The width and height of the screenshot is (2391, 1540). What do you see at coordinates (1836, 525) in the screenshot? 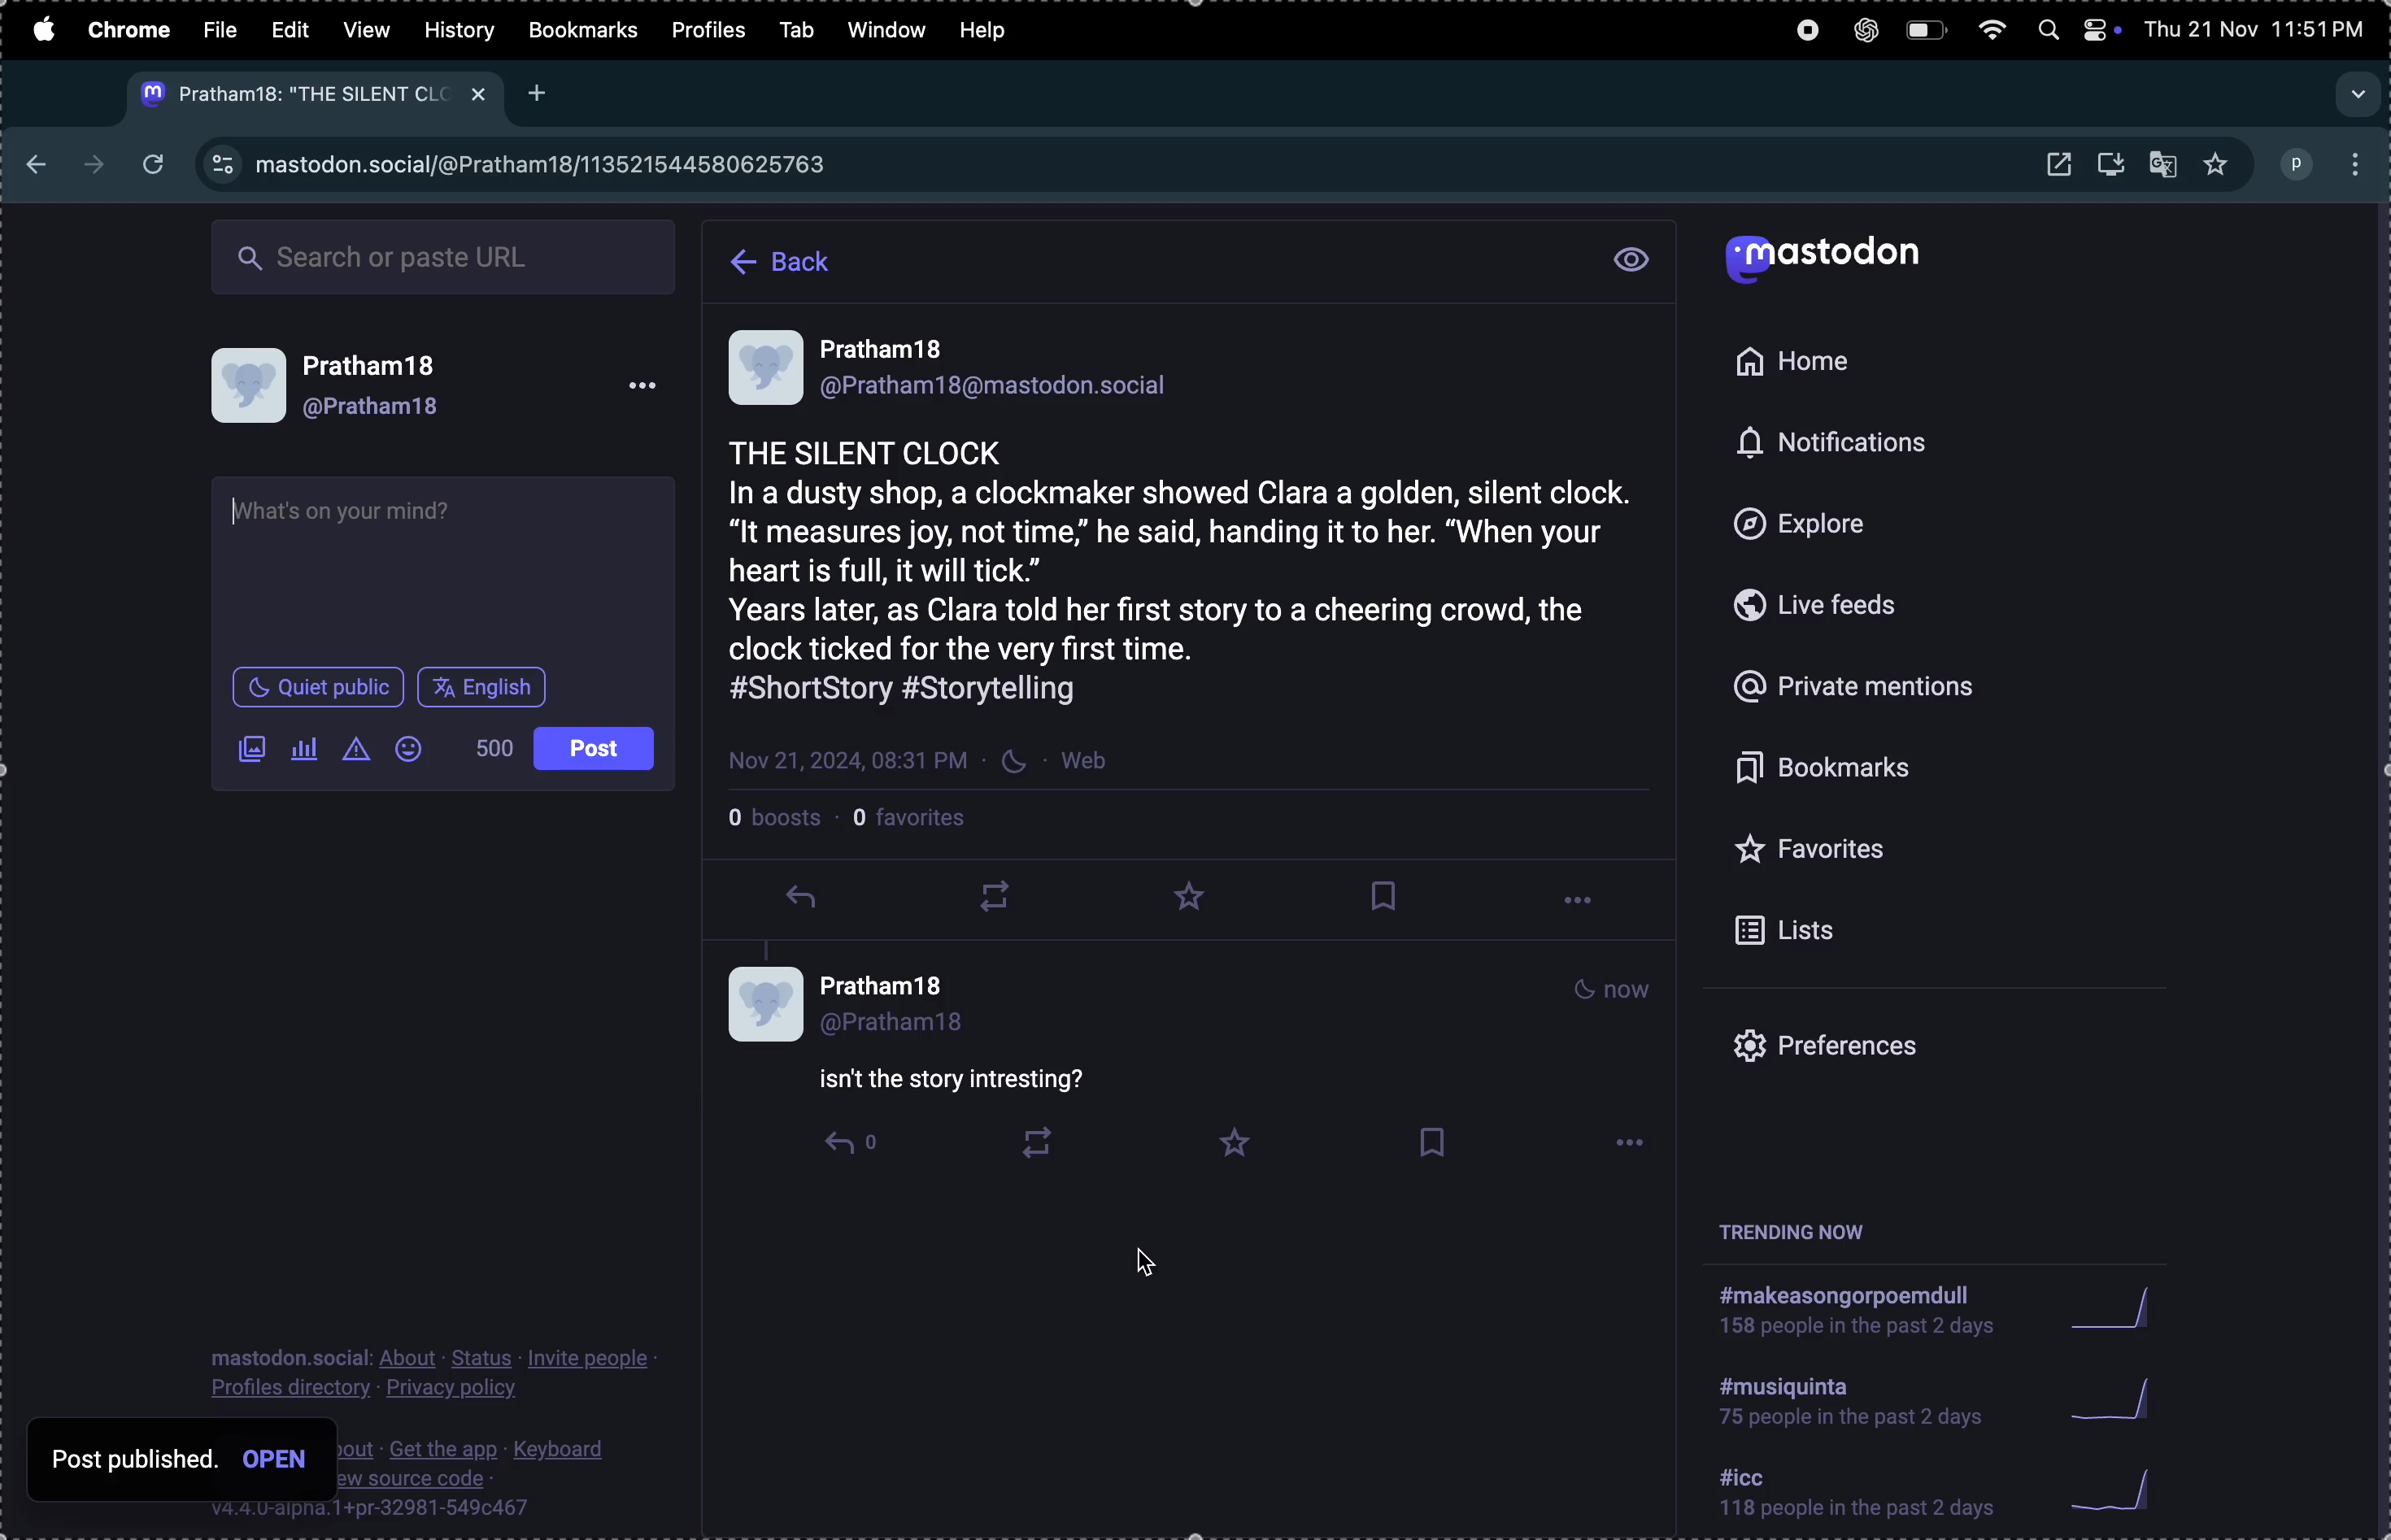
I see `explore` at bounding box center [1836, 525].